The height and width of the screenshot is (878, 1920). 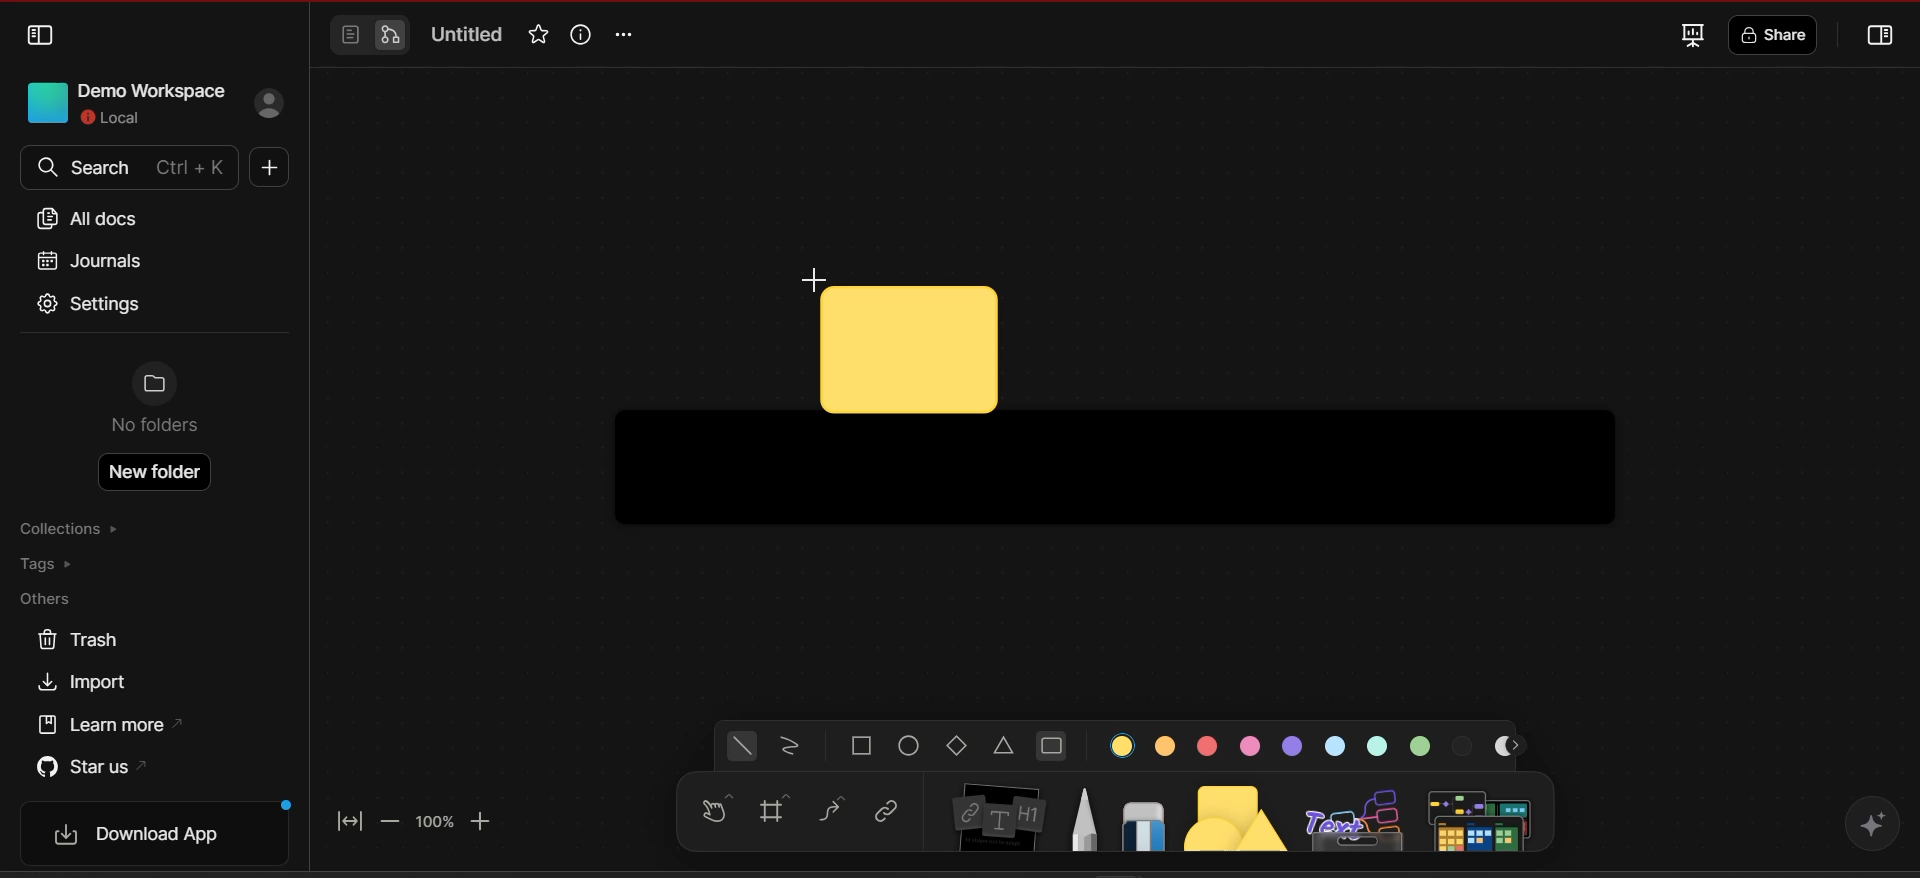 I want to click on link, so click(x=886, y=812).